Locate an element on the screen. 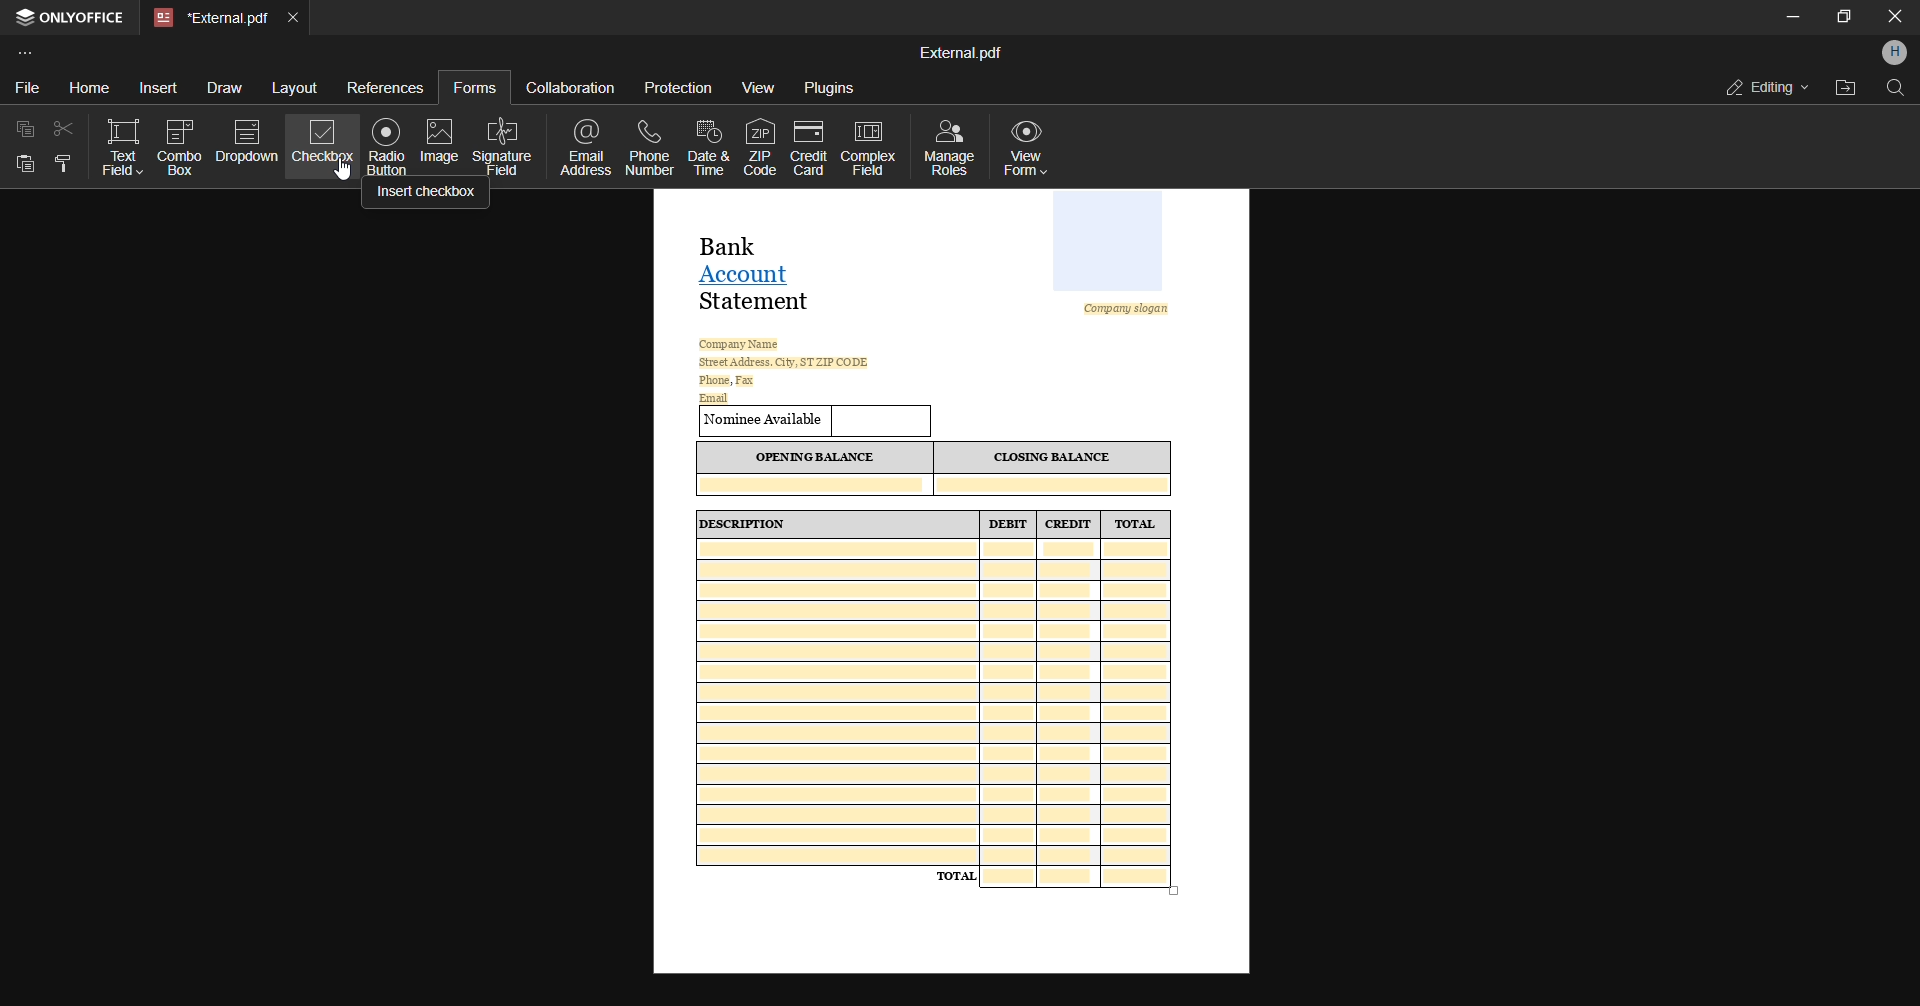  complex field is located at coordinates (867, 148).